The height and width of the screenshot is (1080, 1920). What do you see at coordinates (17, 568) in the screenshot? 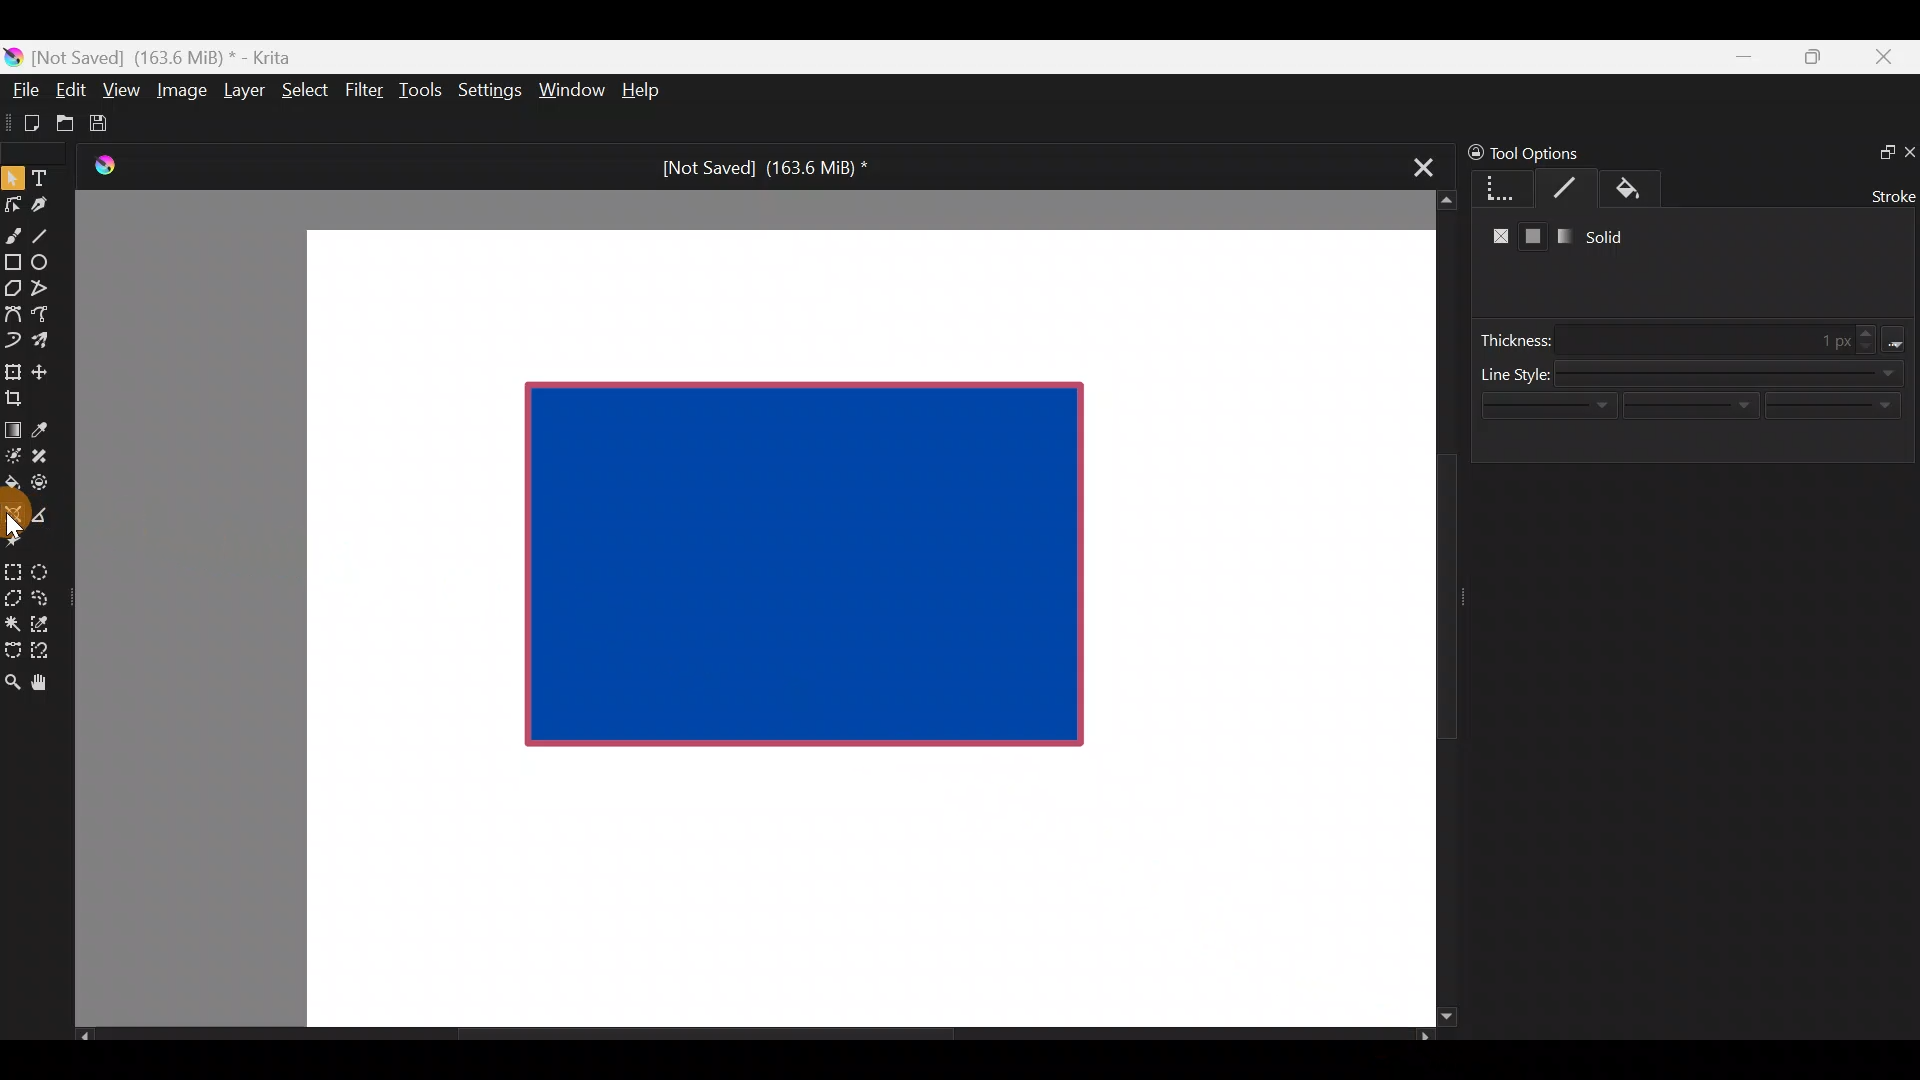
I see `Rectangular selection tool` at bounding box center [17, 568].